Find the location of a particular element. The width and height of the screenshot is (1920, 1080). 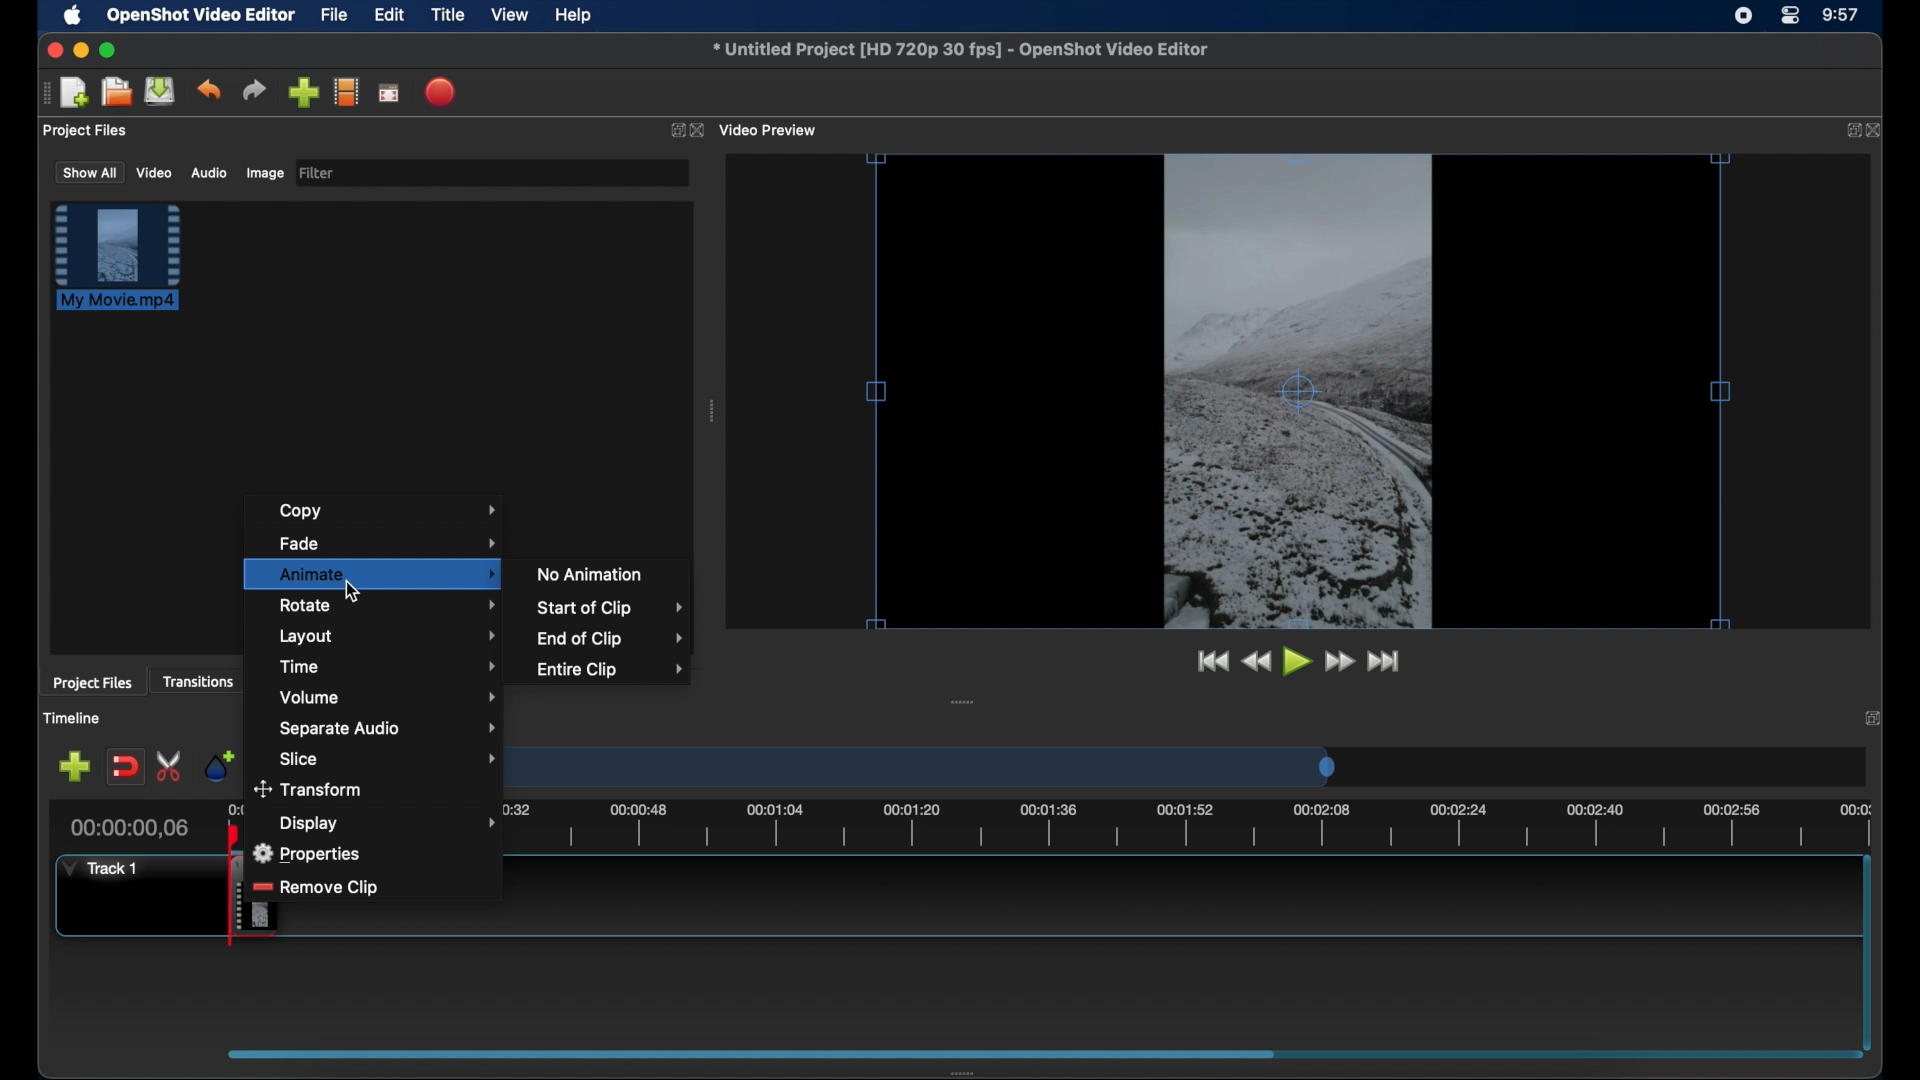

expand is located at coordinates (674, 131).